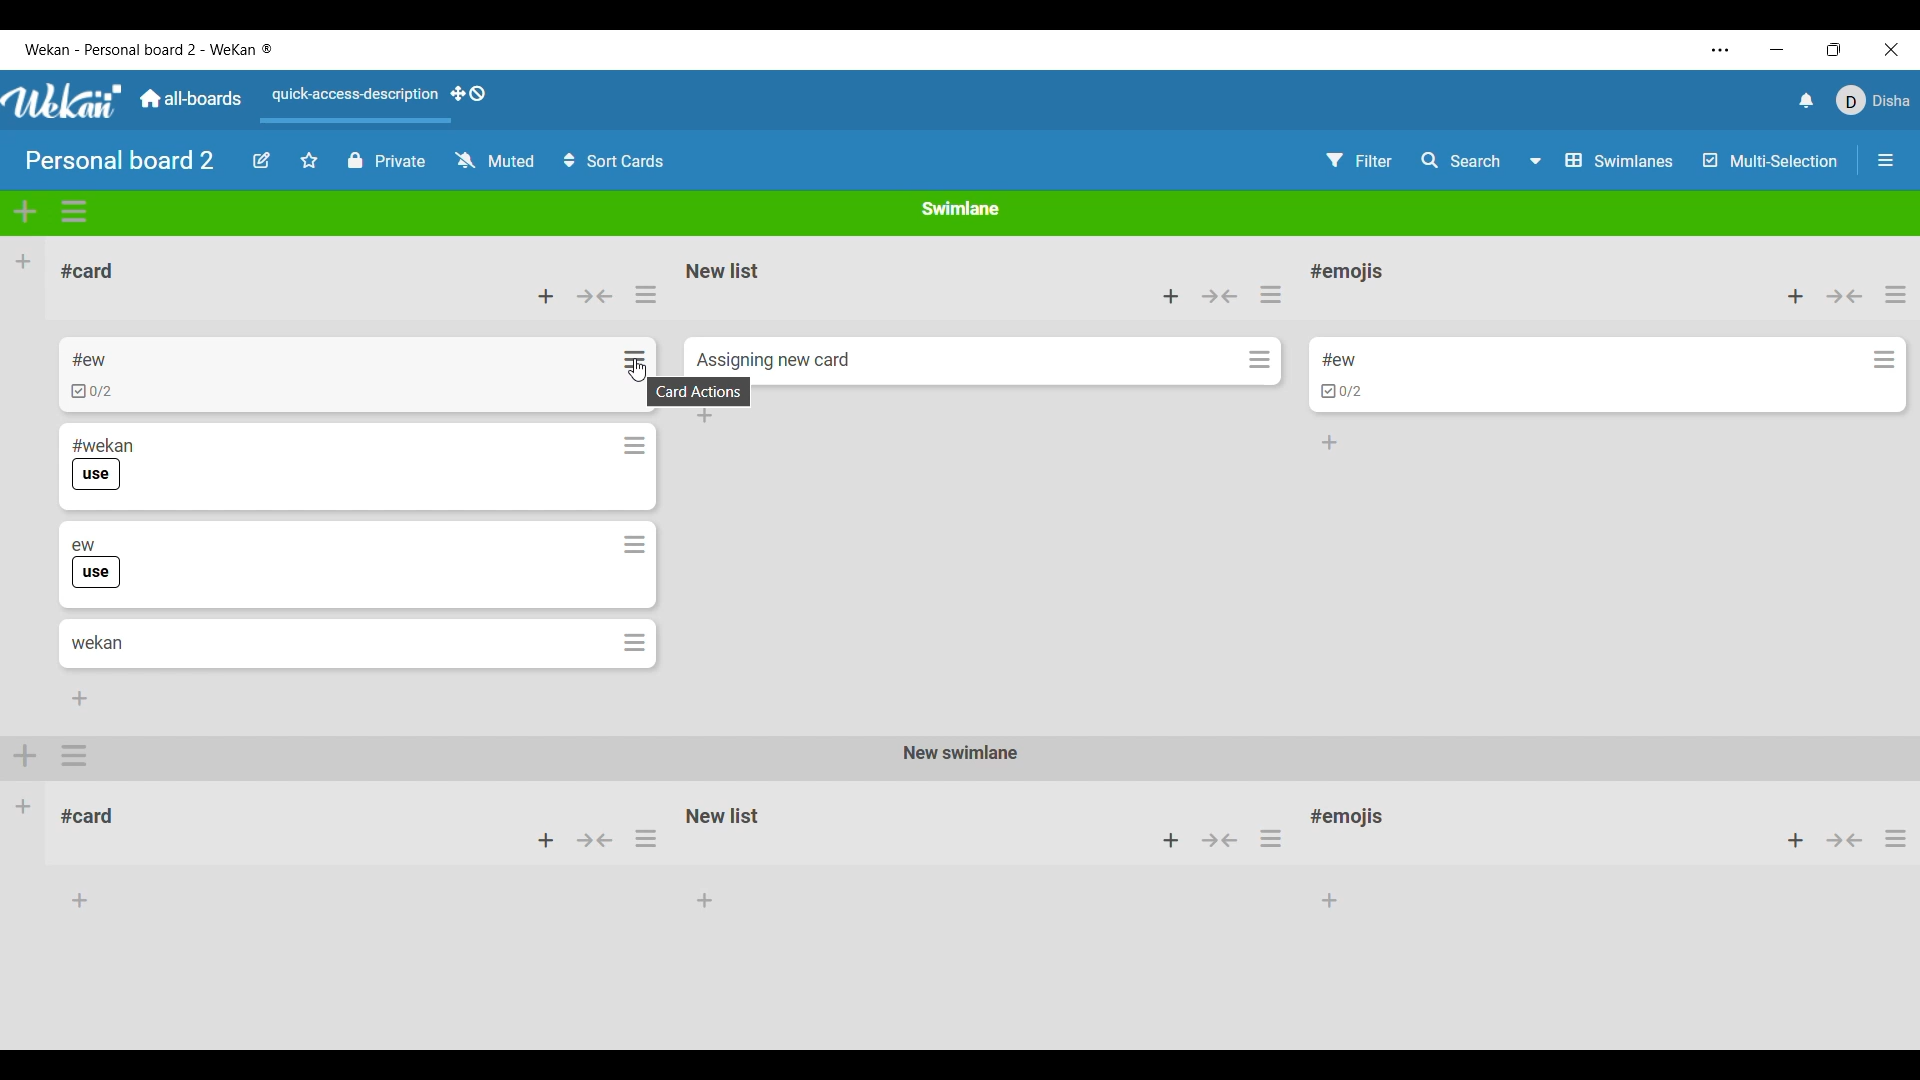 The width and height of the screenshot is (1920, 1080). What do you see at coordinates (723, 815) in the screenshot?
I see `New list` at bounding box center [723, 815].